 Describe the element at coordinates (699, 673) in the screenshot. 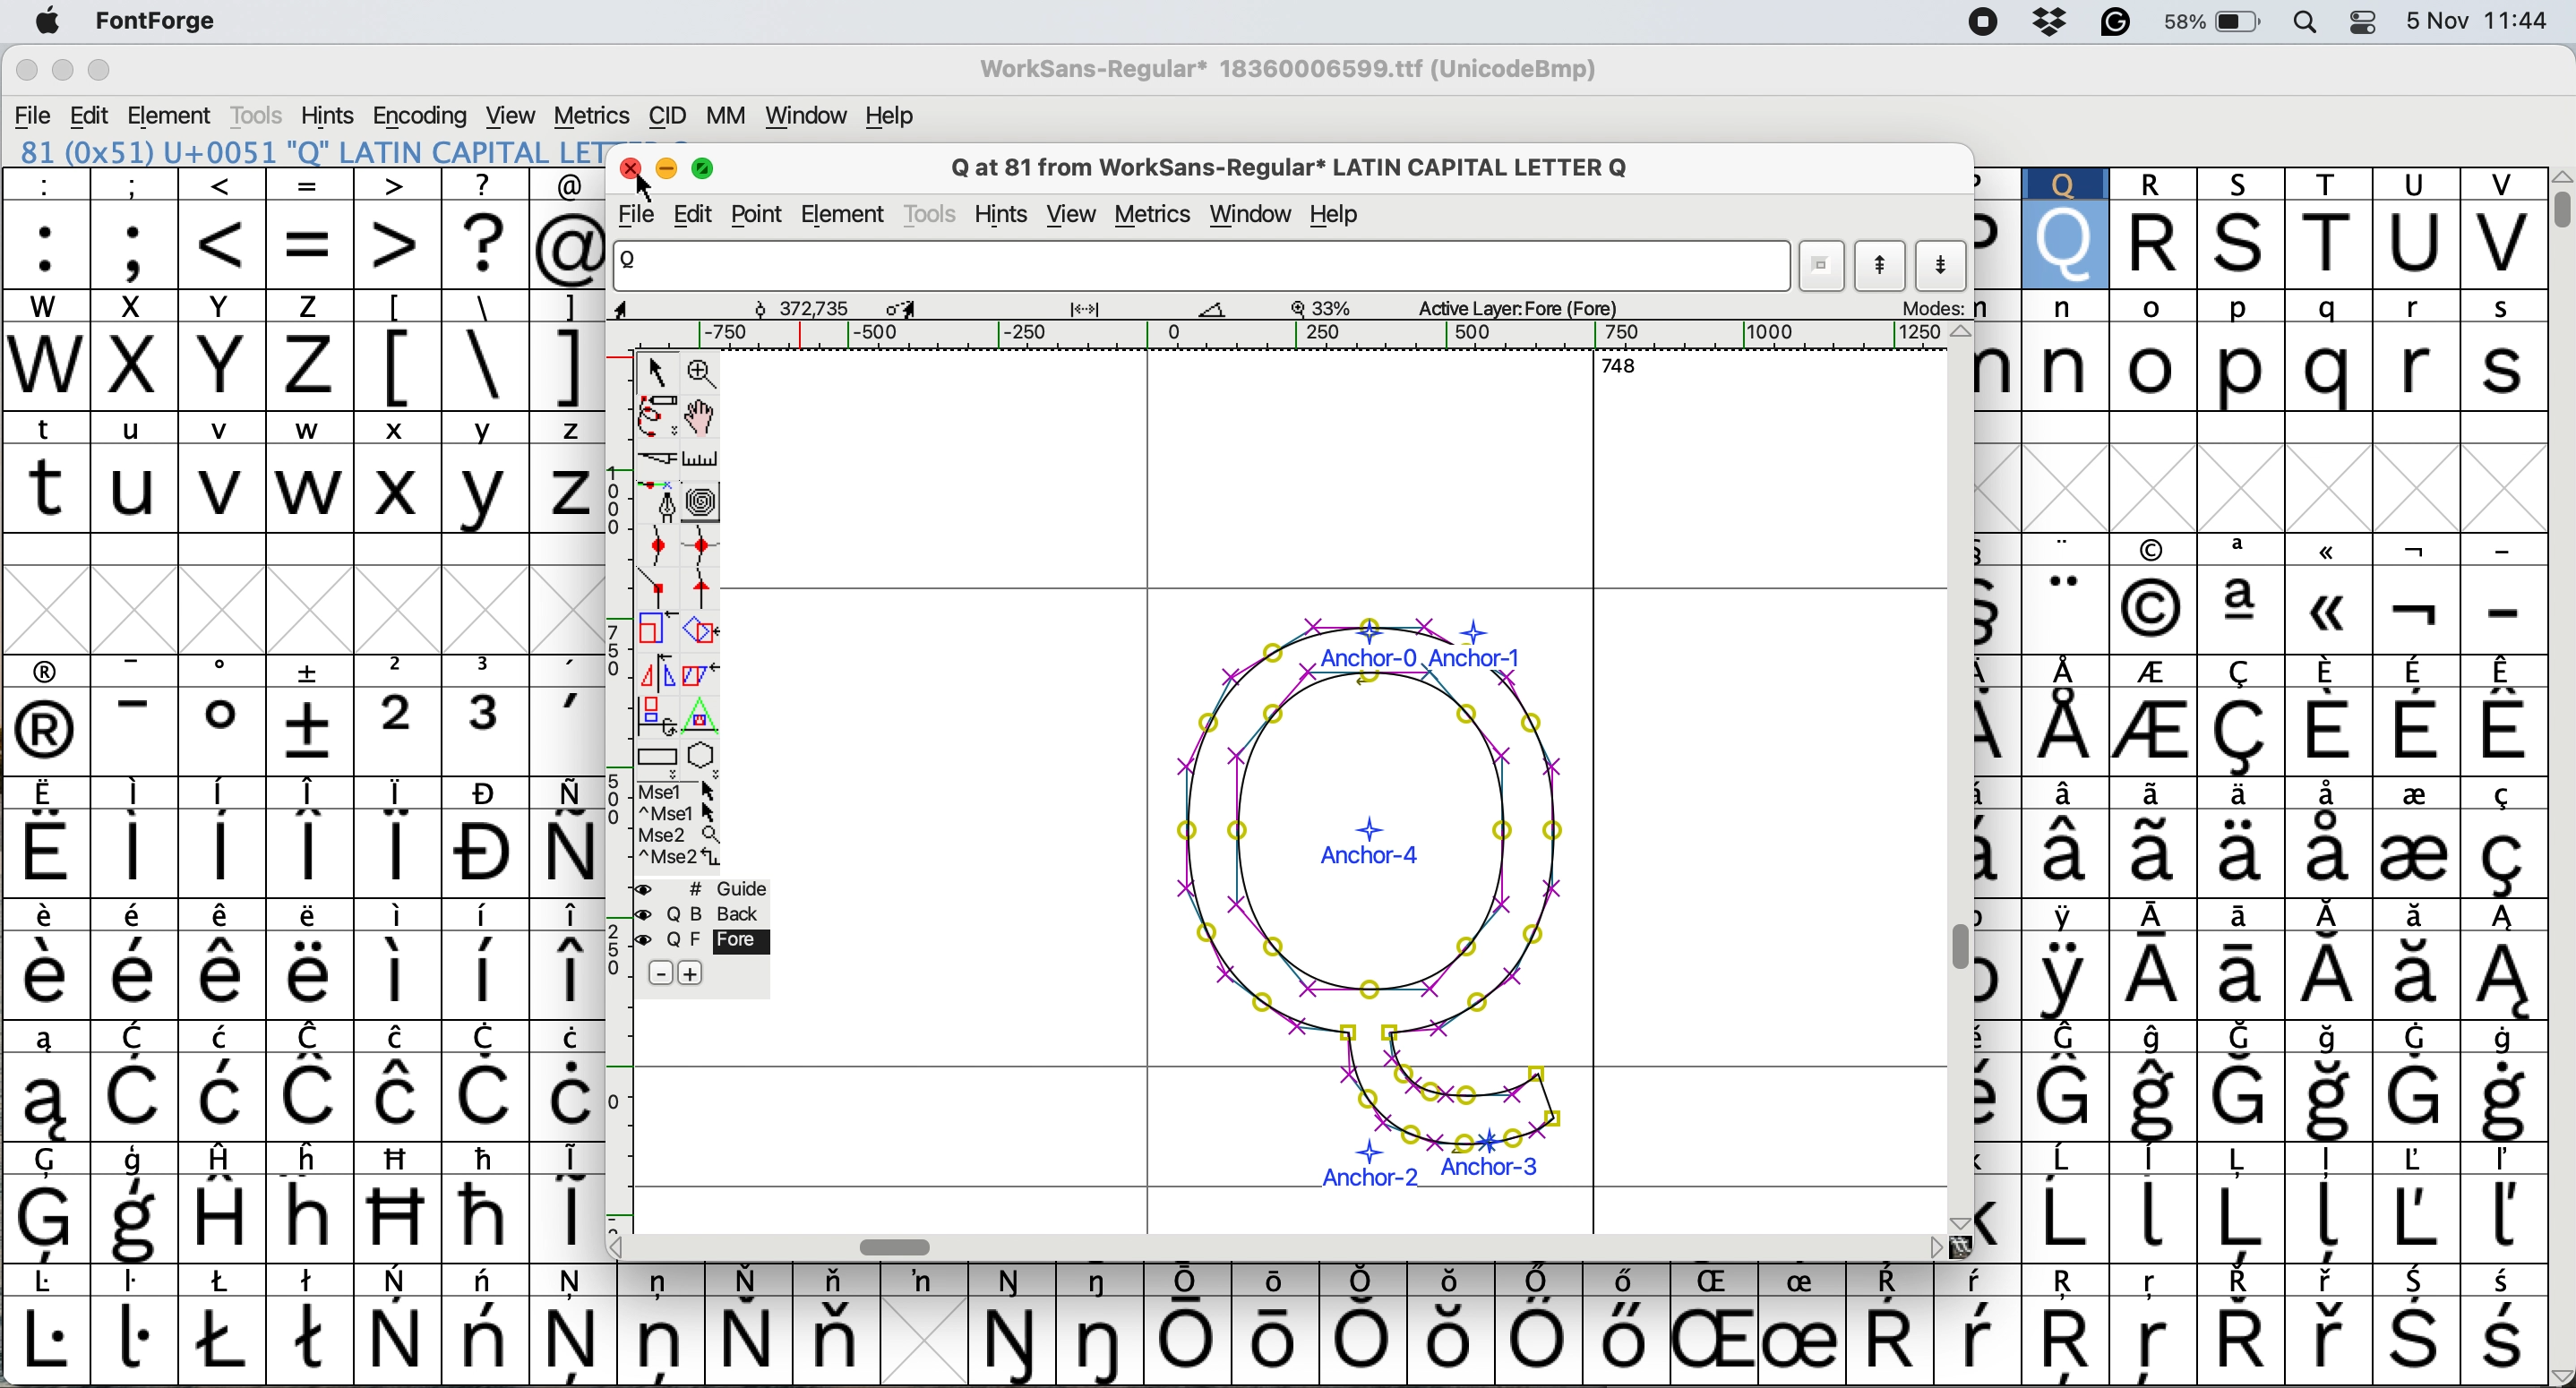

I see `skew the selection` at that location.